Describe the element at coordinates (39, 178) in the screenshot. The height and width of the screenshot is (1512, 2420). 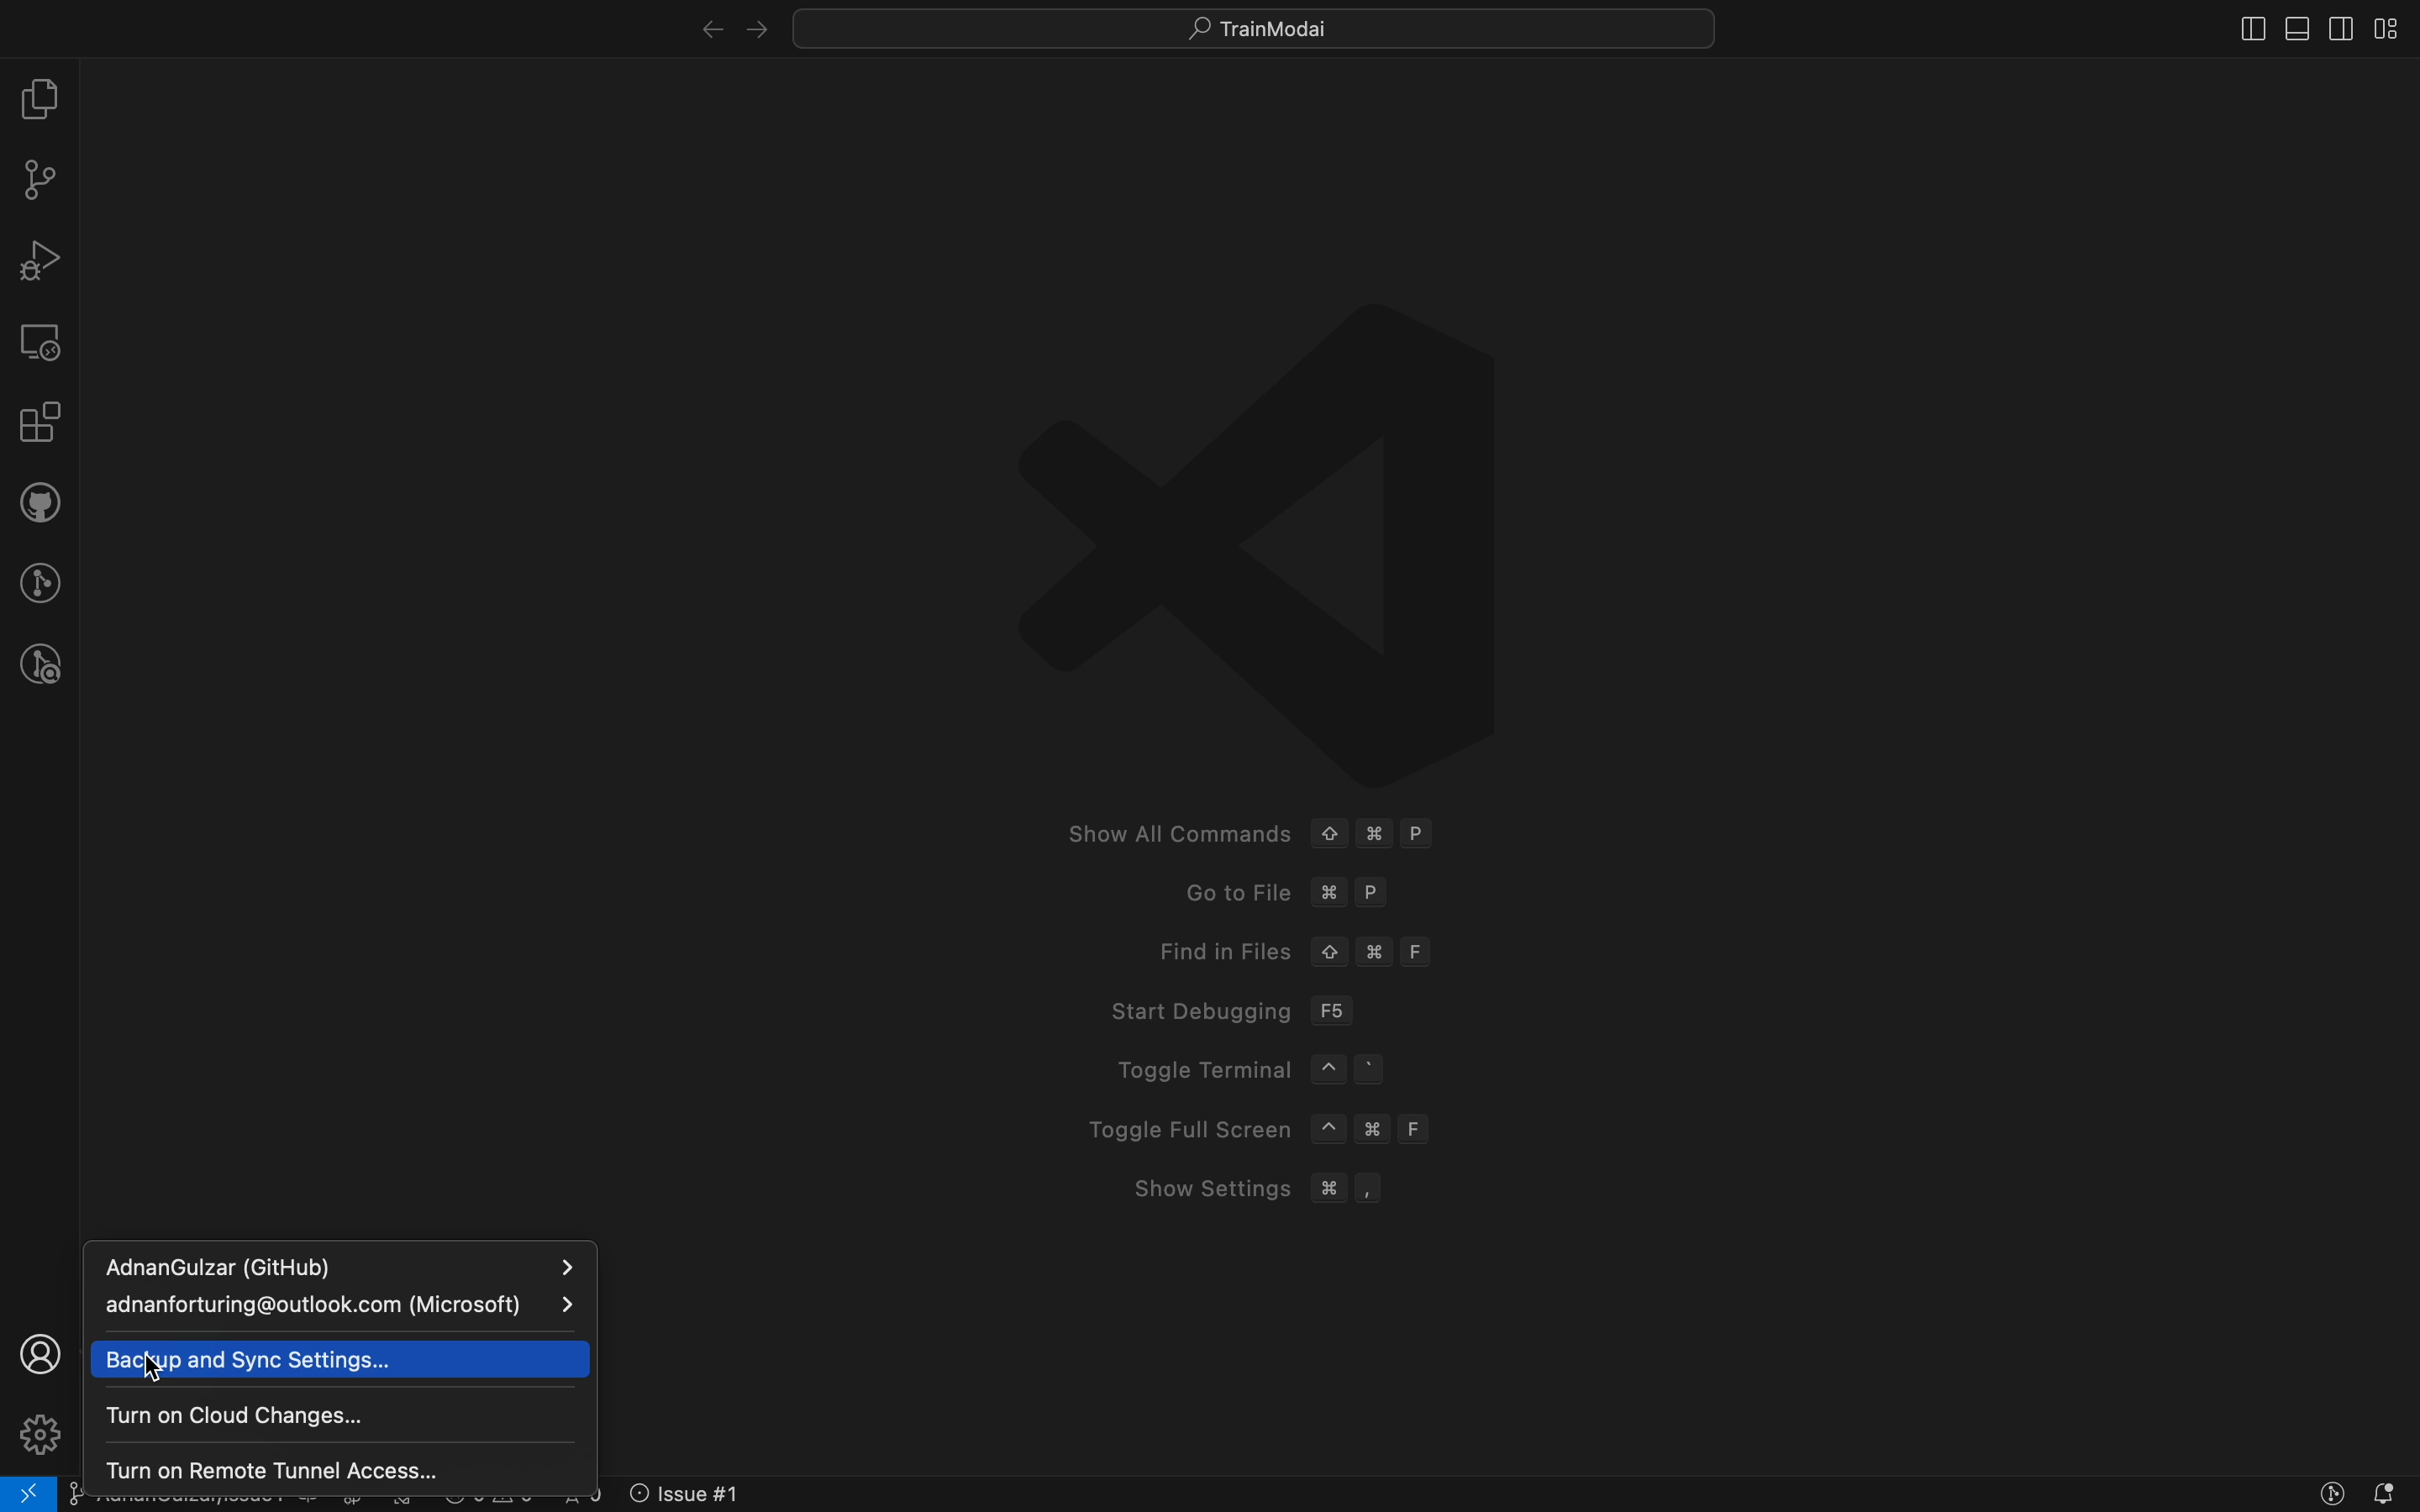
I see `git` at that location.